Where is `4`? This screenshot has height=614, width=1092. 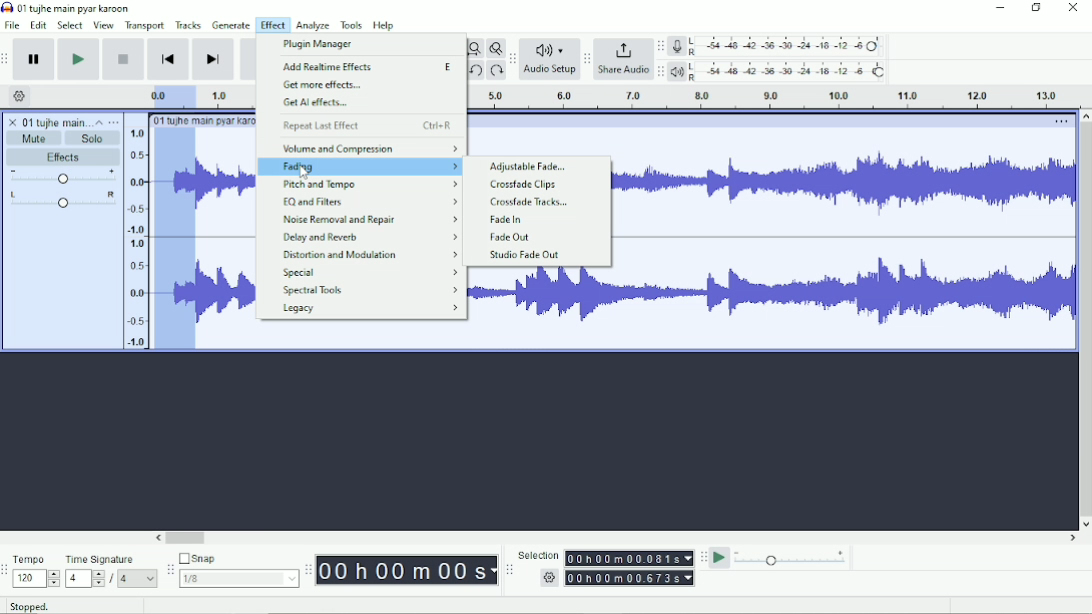 4 is located at coordinates (137, 578).